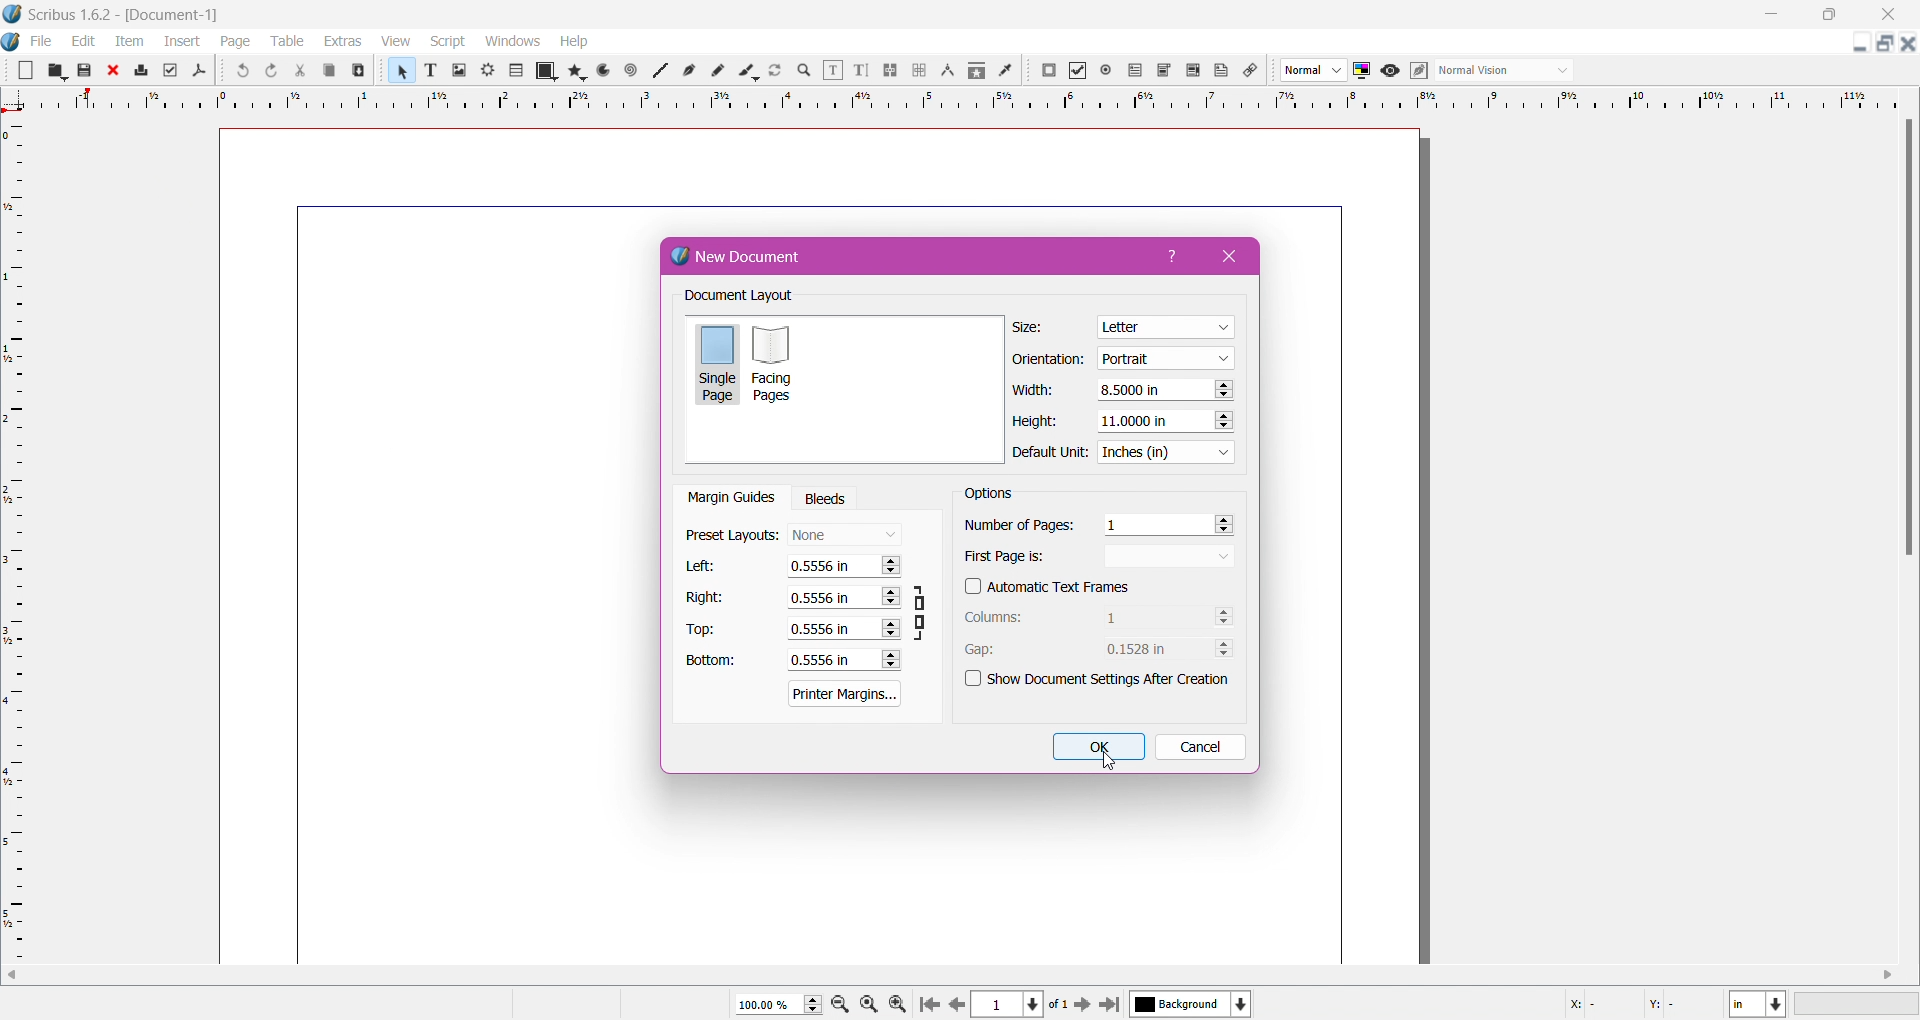 Image resolution: width=1920 pixels, height=1020 pixels. What do you see at coordinates (870, 1003) in the screenshot?
I see `zoom icon` at bounding box center [870, 1003].